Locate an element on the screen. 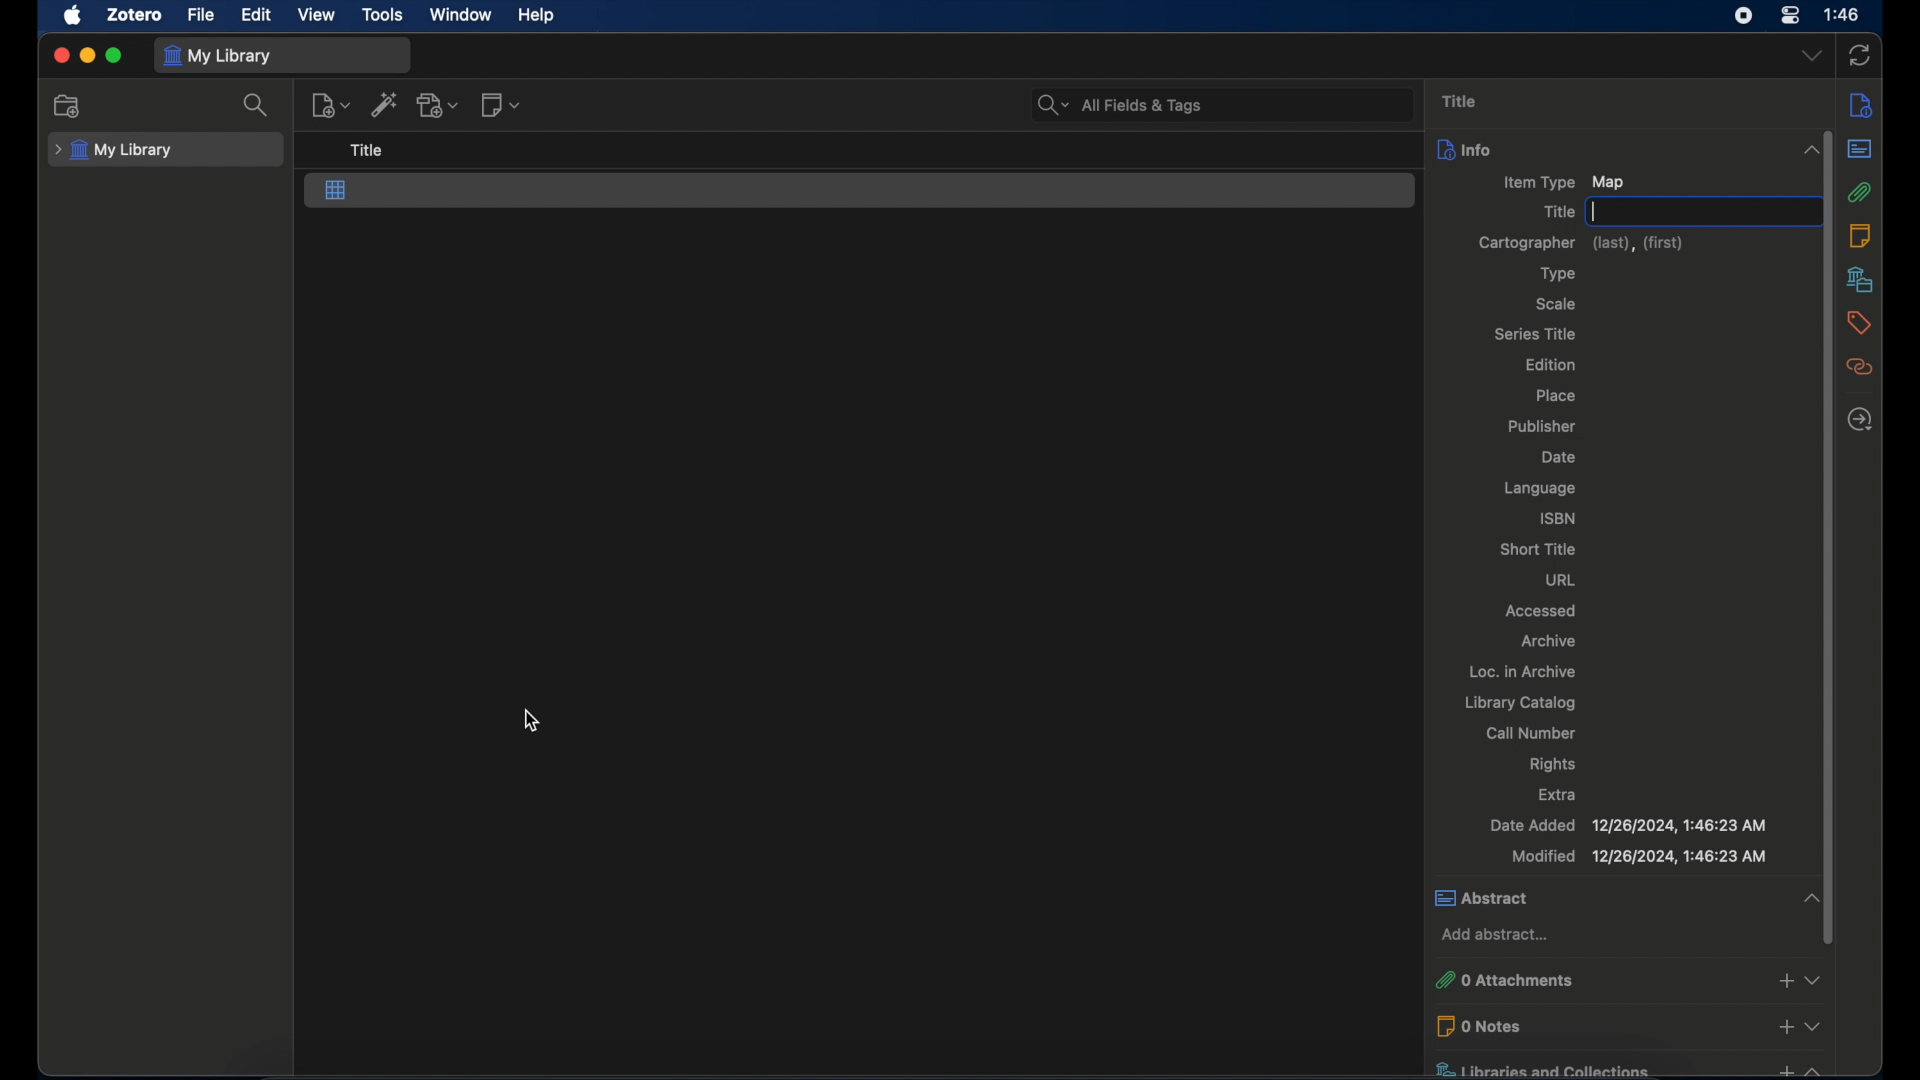  map is located at coordinates (336, 191).